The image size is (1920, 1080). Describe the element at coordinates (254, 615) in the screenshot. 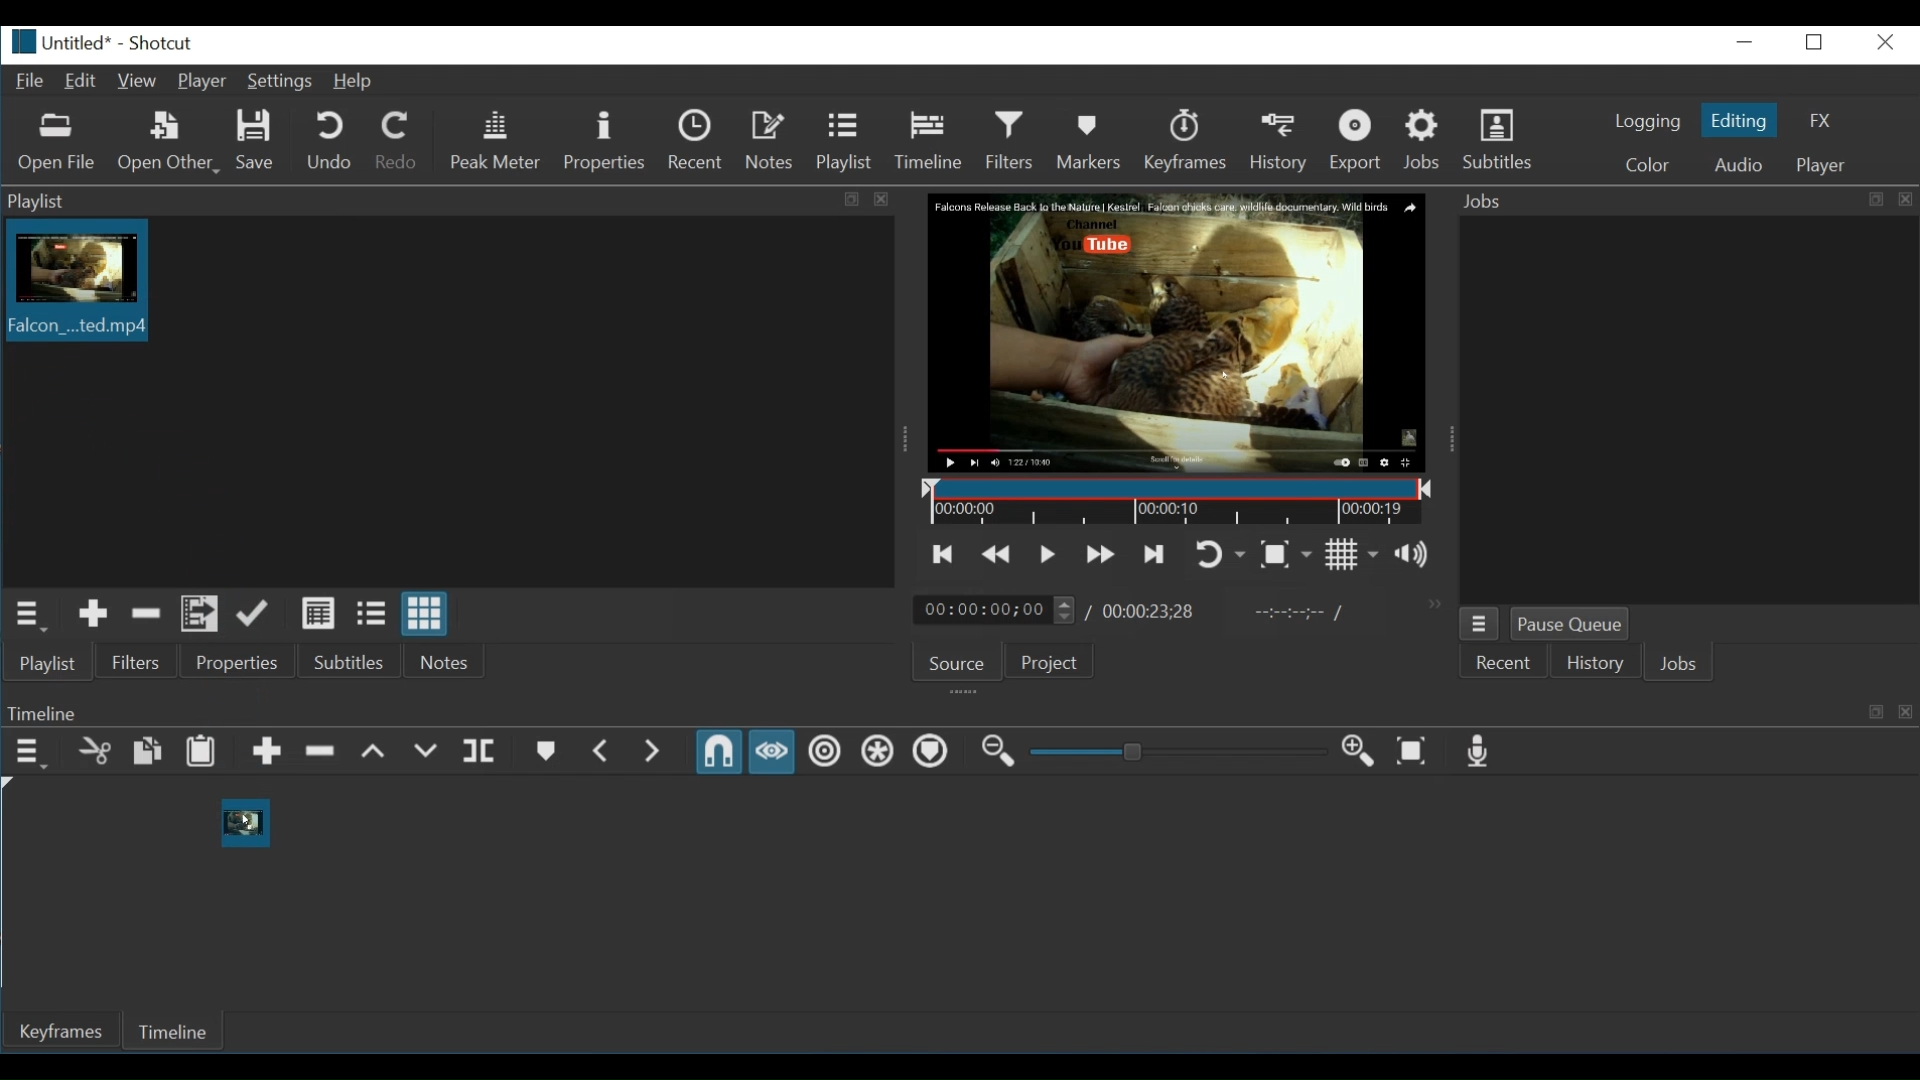

I see `Update` at that location.